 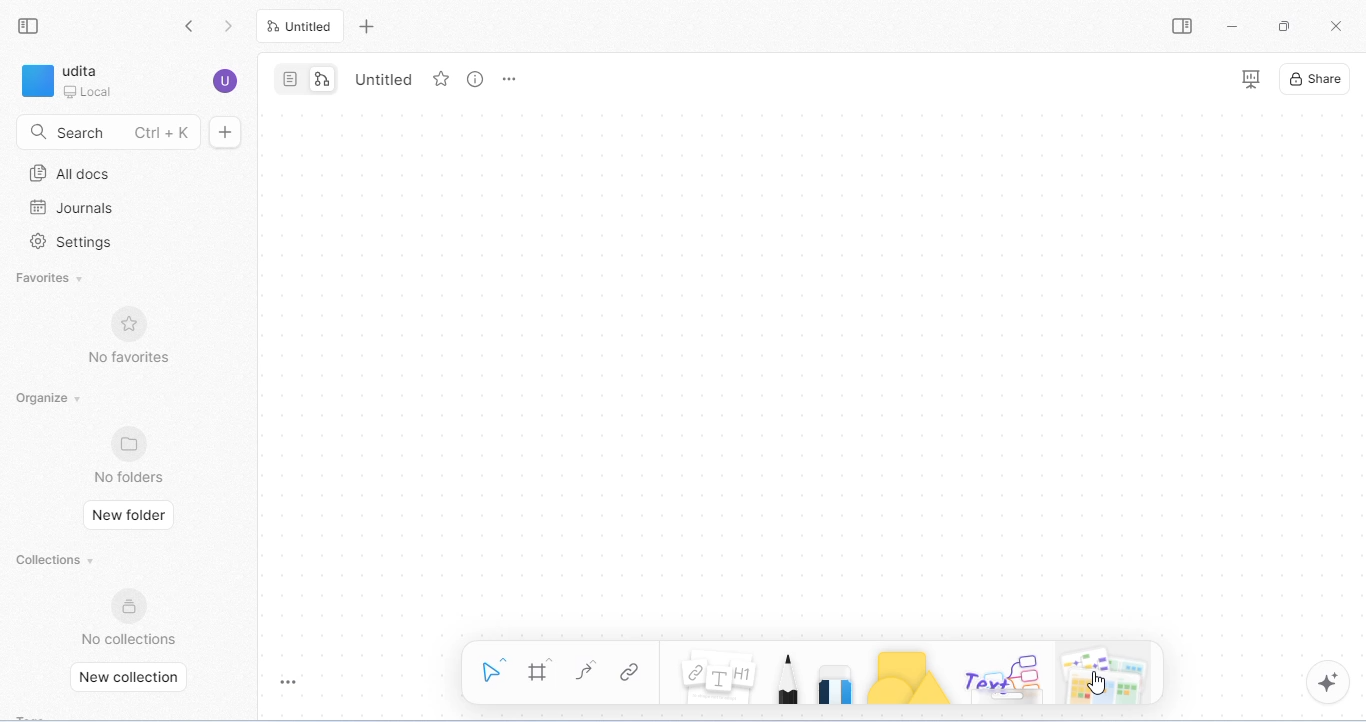 What do you see at coordinates (494, 668) in the screenshot?
I see `select` at bounding box center [494, 668].